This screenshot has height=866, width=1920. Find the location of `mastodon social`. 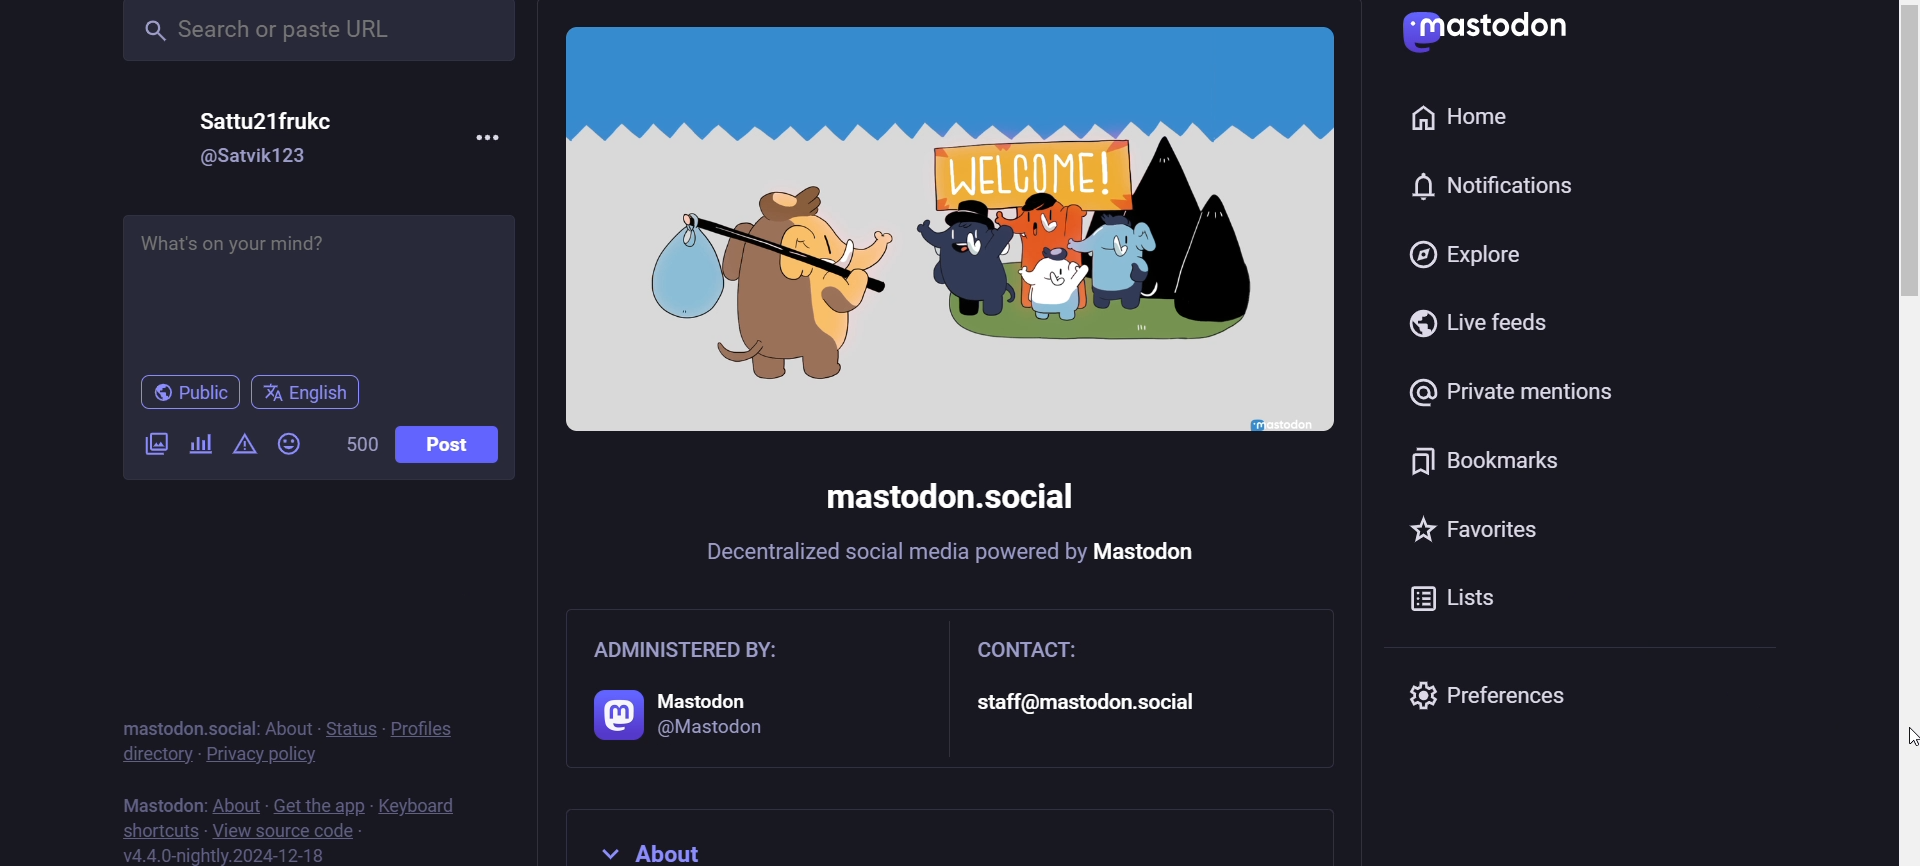

mastodon social is located at coordinates (960, 524).